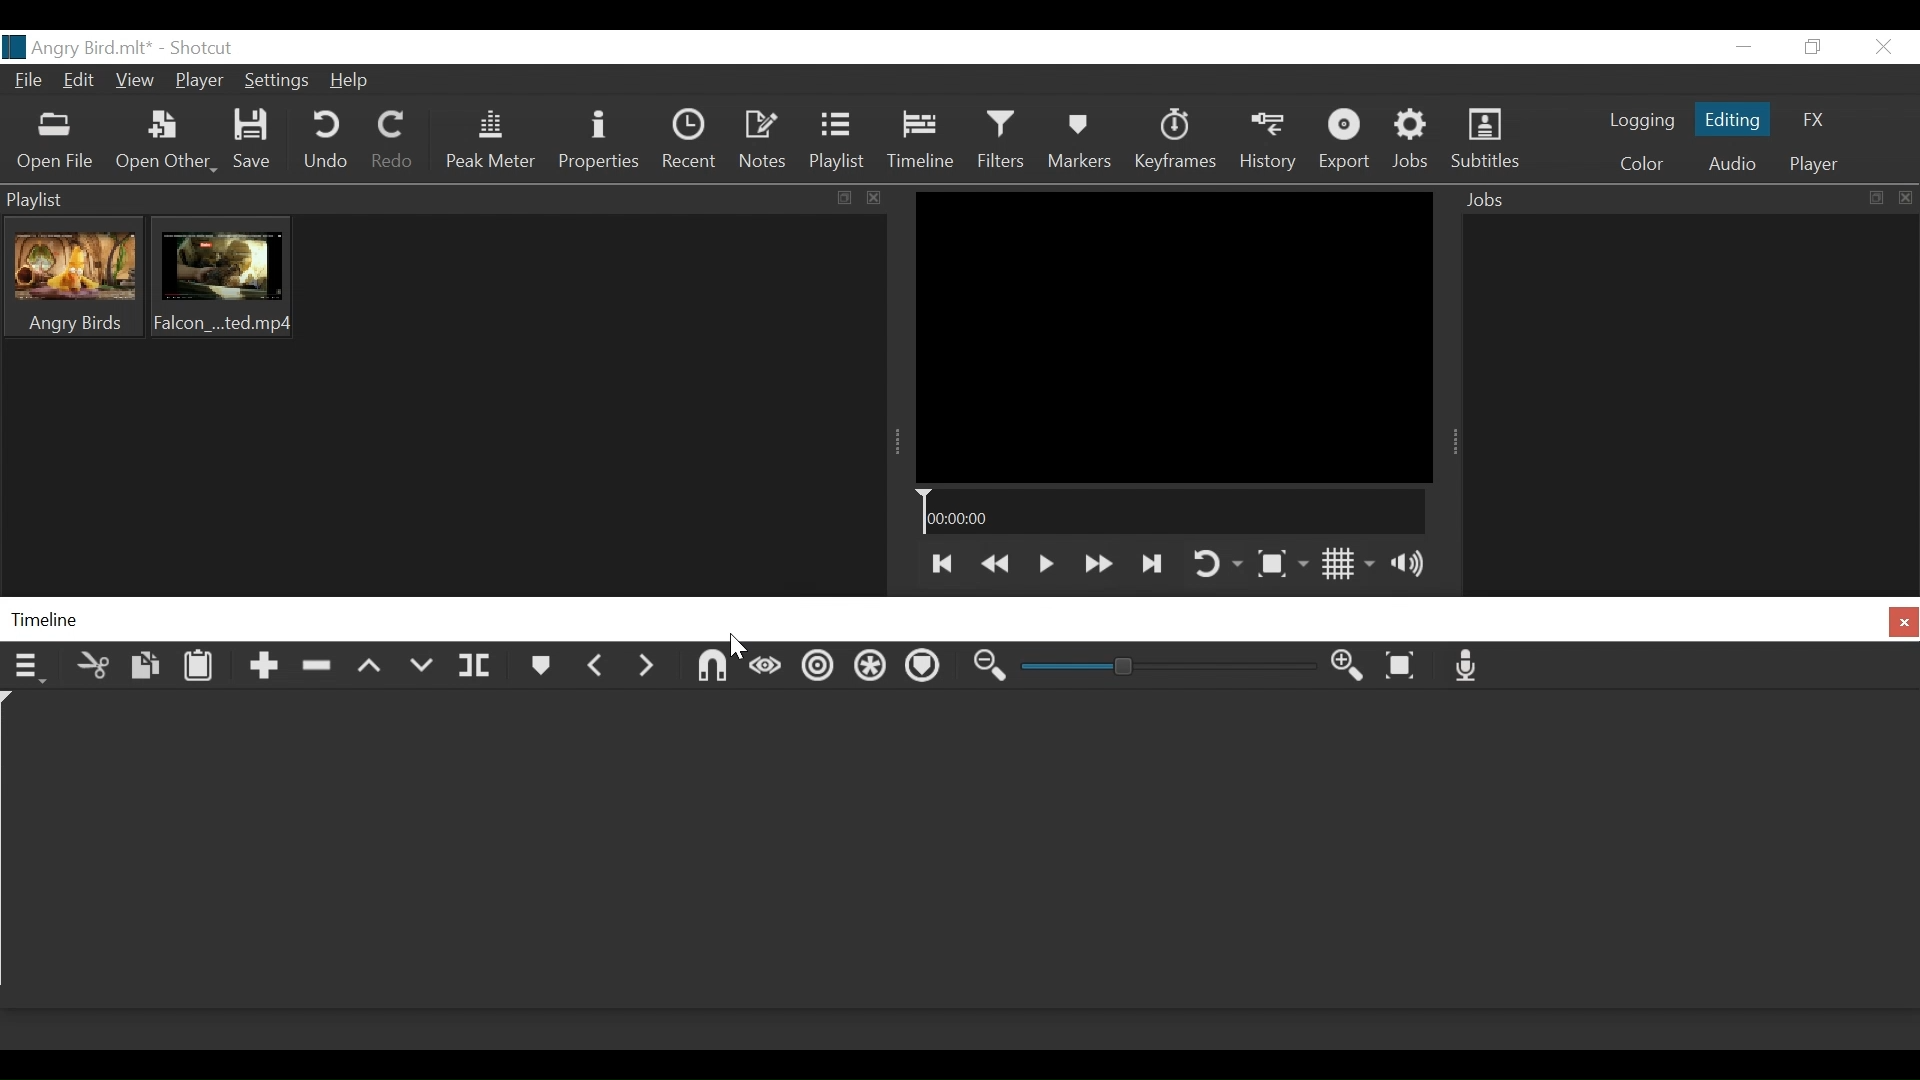 The height and width of the screenshot is (1080, 1920). What do you see at coordinates (260, 671) in the screenshot?
I see `Append` at bounding box center [260, 671].